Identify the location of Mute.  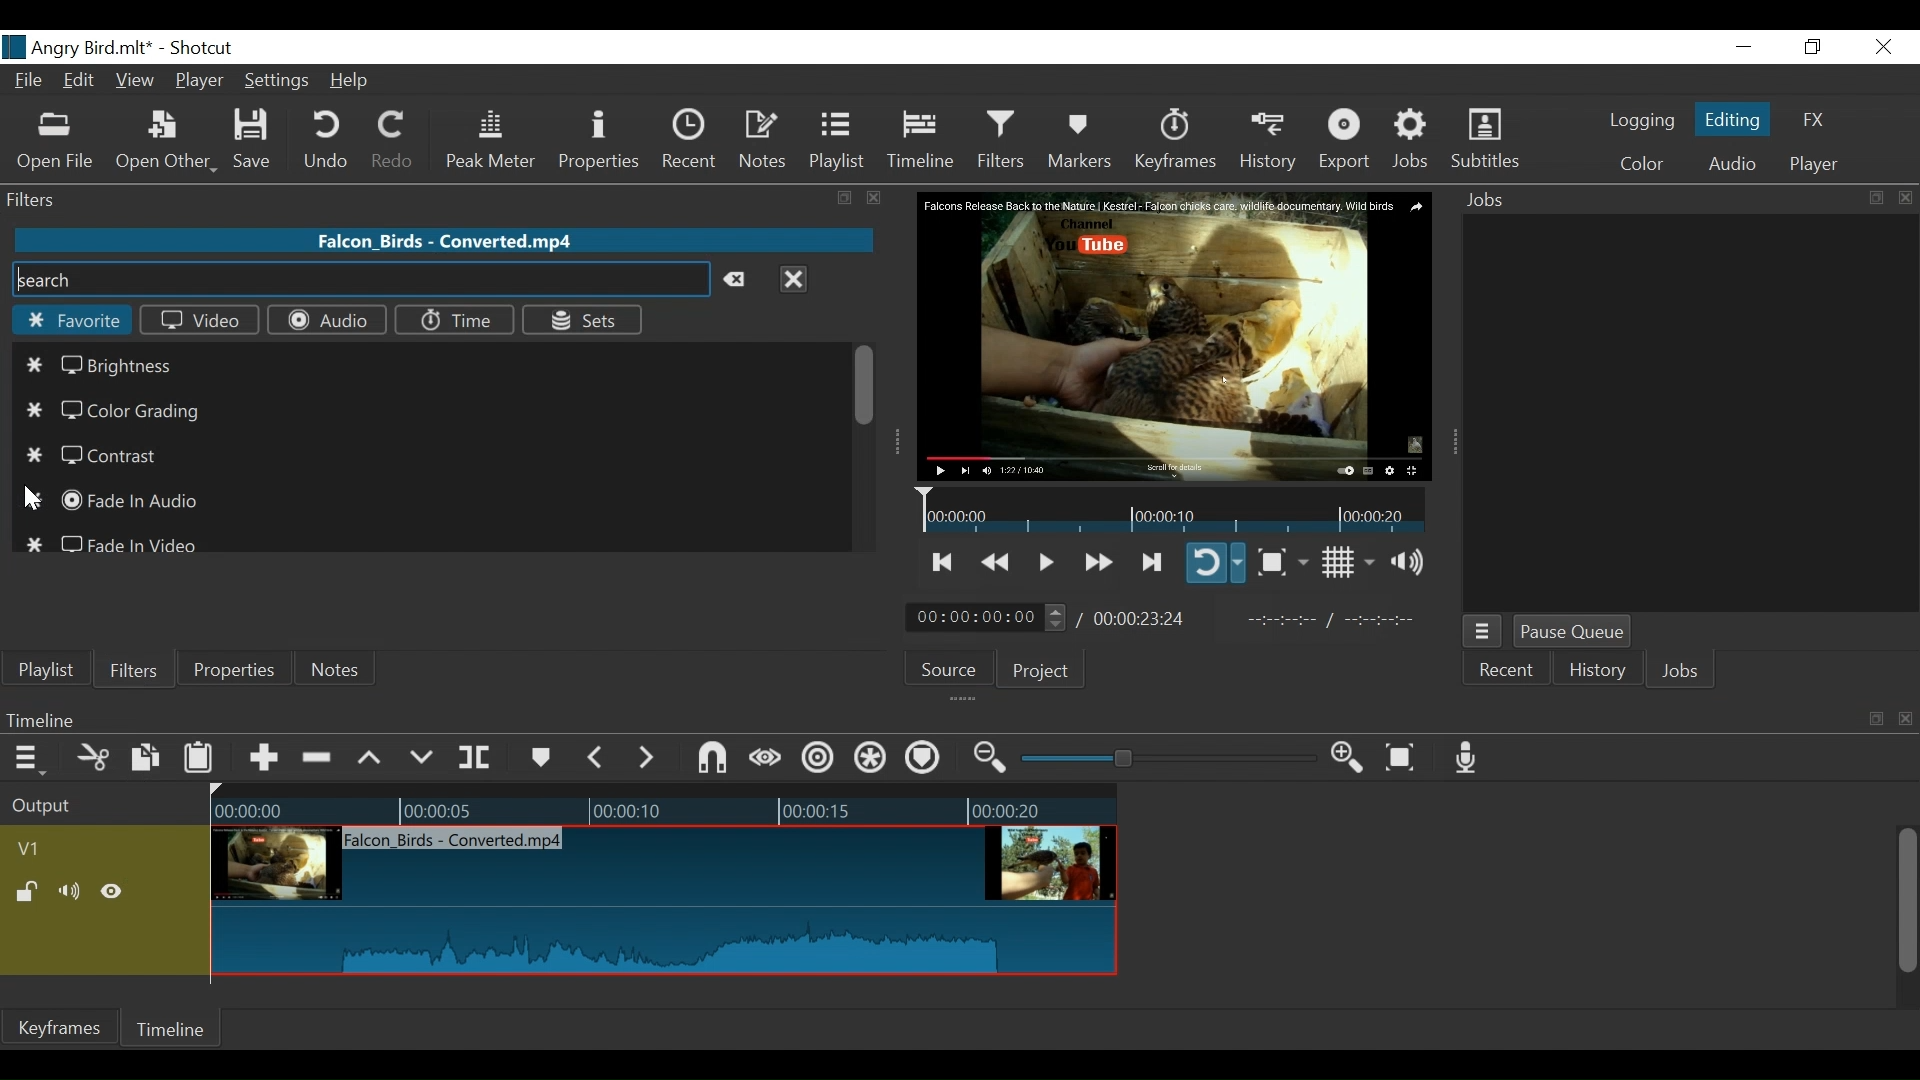
(73, 893).